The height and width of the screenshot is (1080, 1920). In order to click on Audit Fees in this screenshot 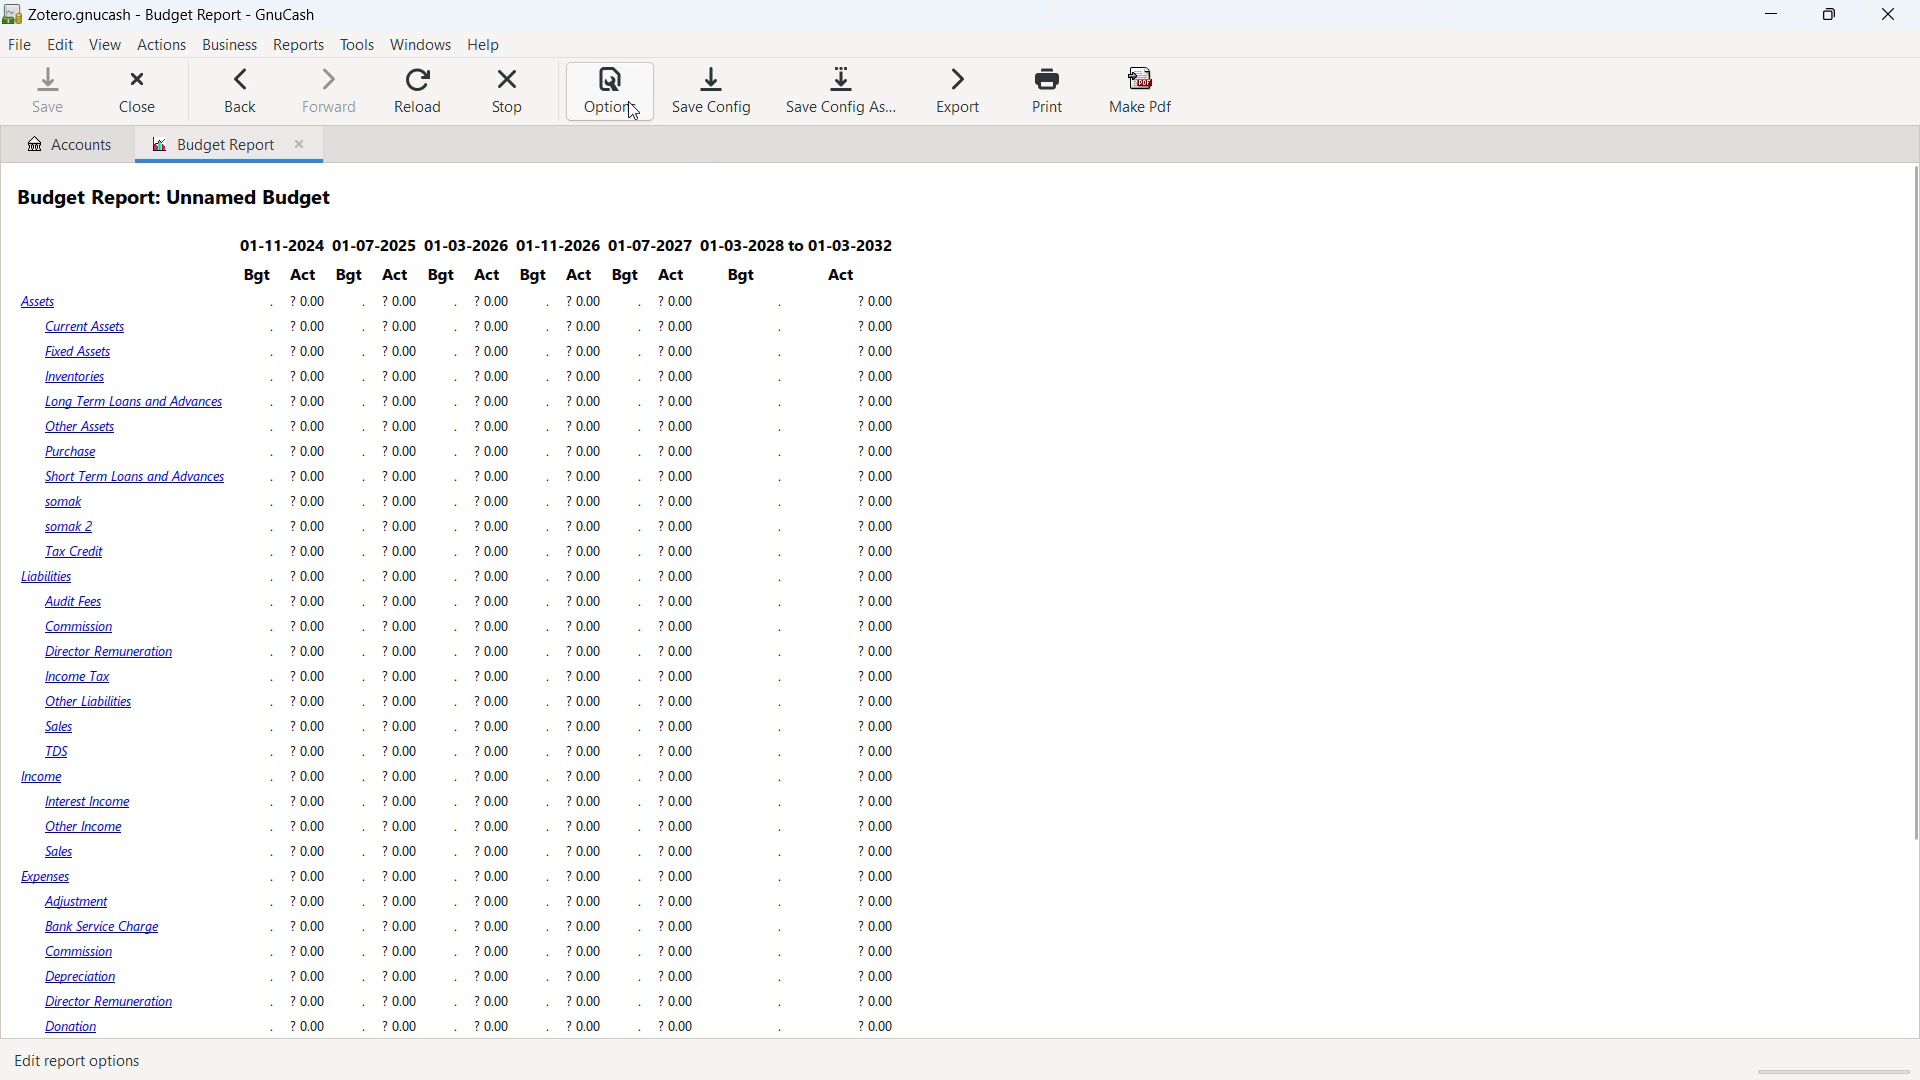, I will do `click(75, 602)`.